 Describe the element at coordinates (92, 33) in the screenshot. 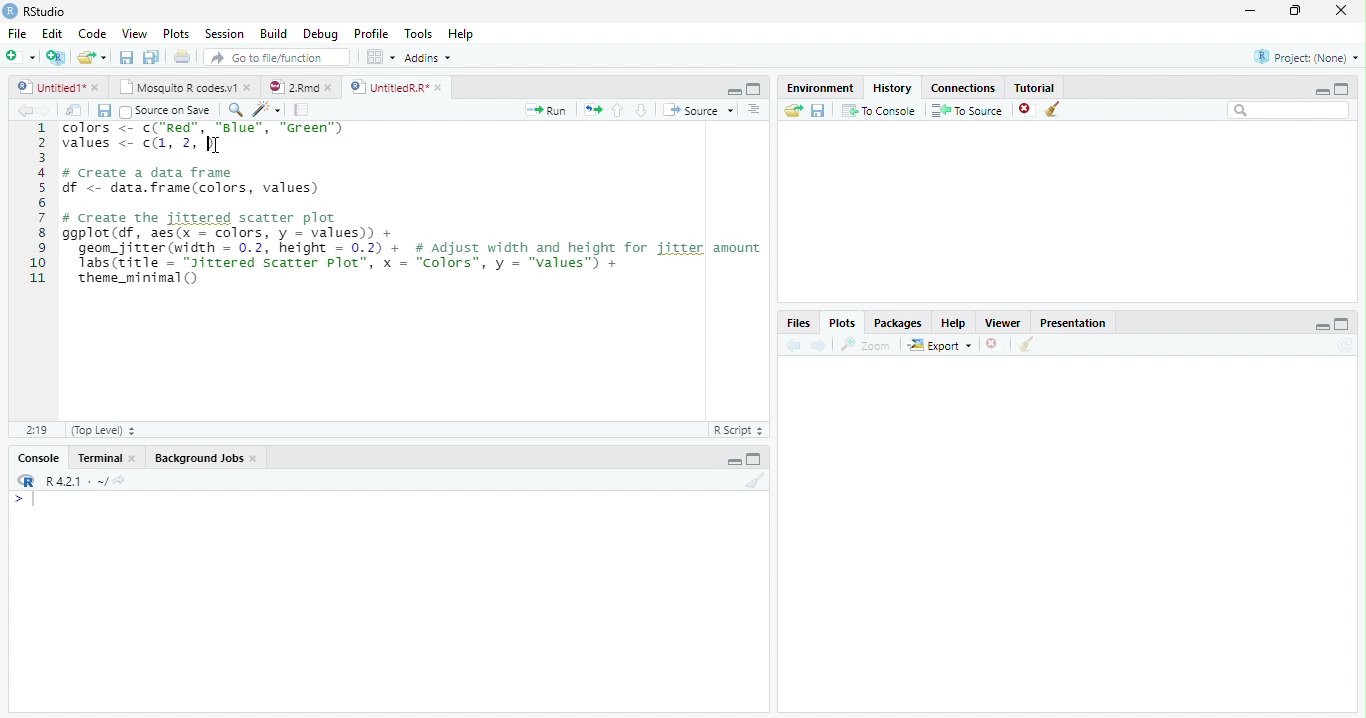

I see `Code` at that location.